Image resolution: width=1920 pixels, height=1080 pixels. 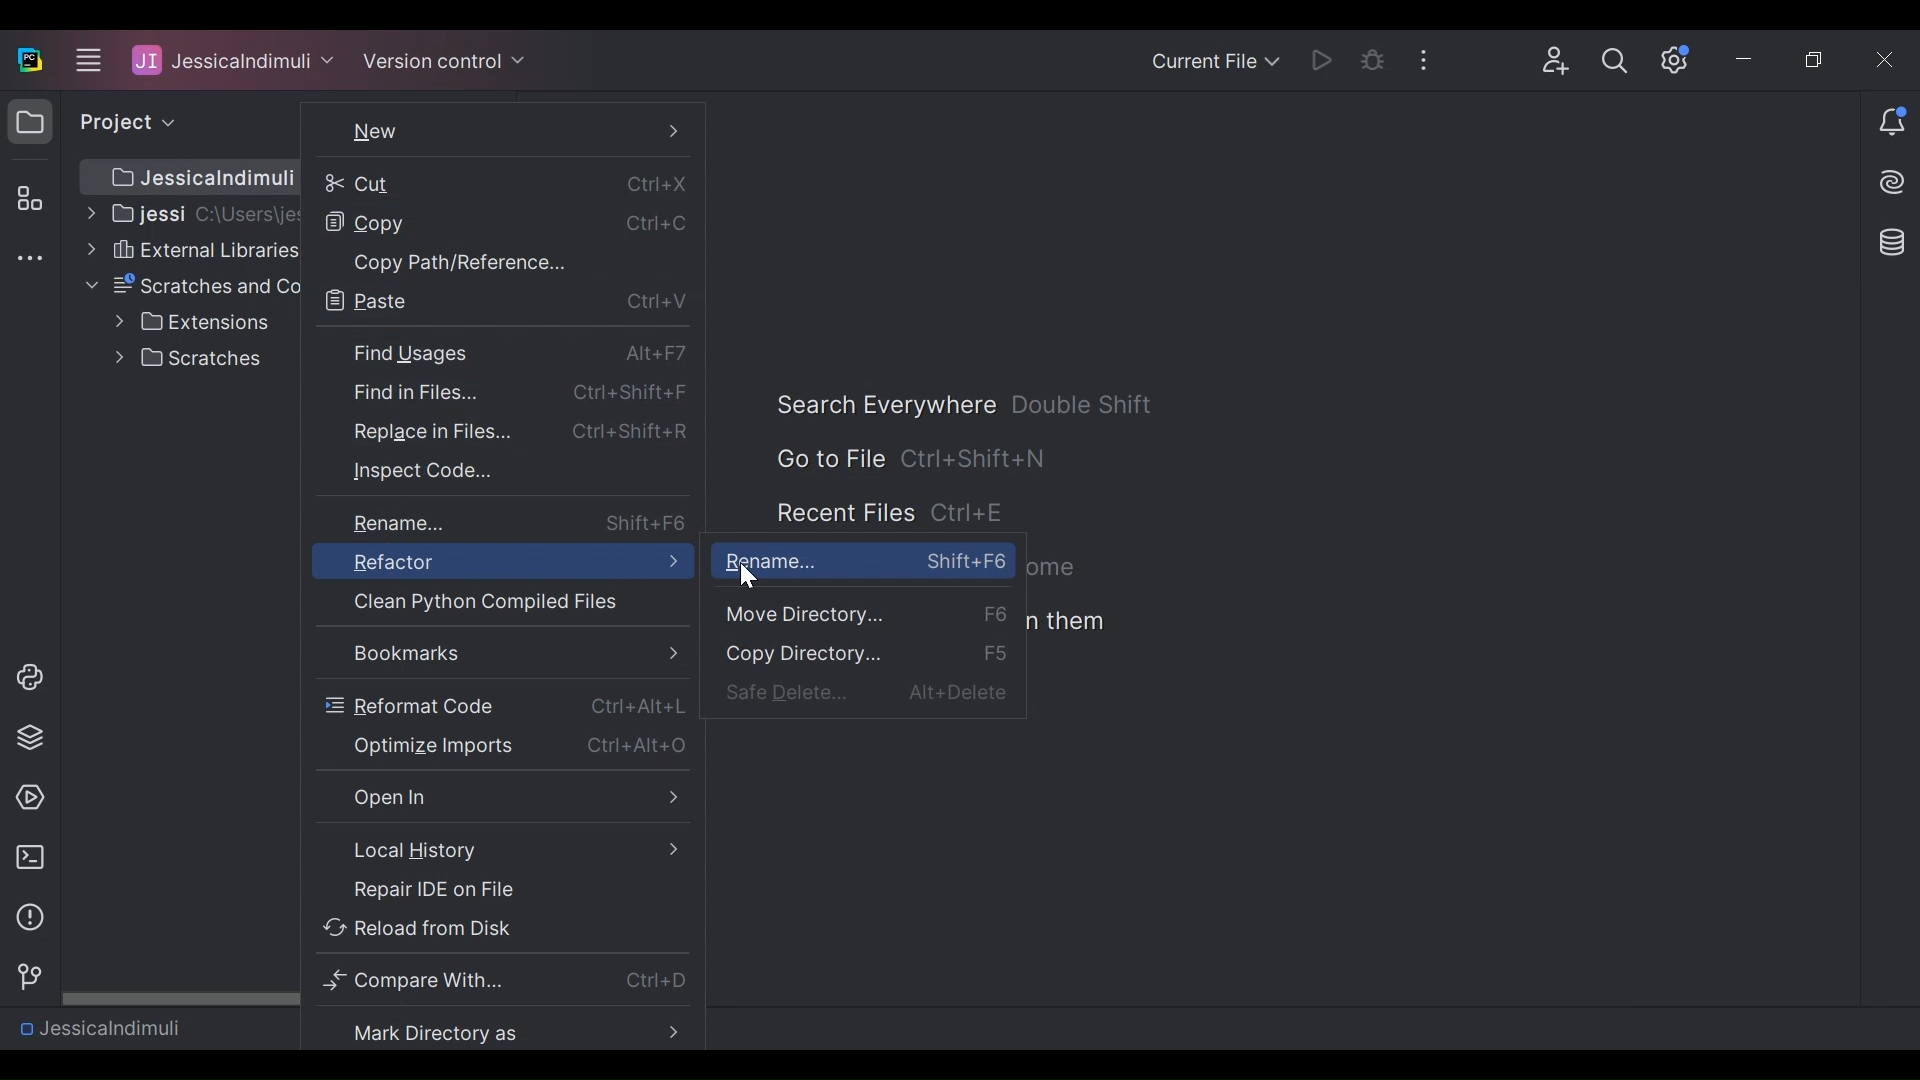 I want to click on AI Assistant, so click(x=1894, y=182).